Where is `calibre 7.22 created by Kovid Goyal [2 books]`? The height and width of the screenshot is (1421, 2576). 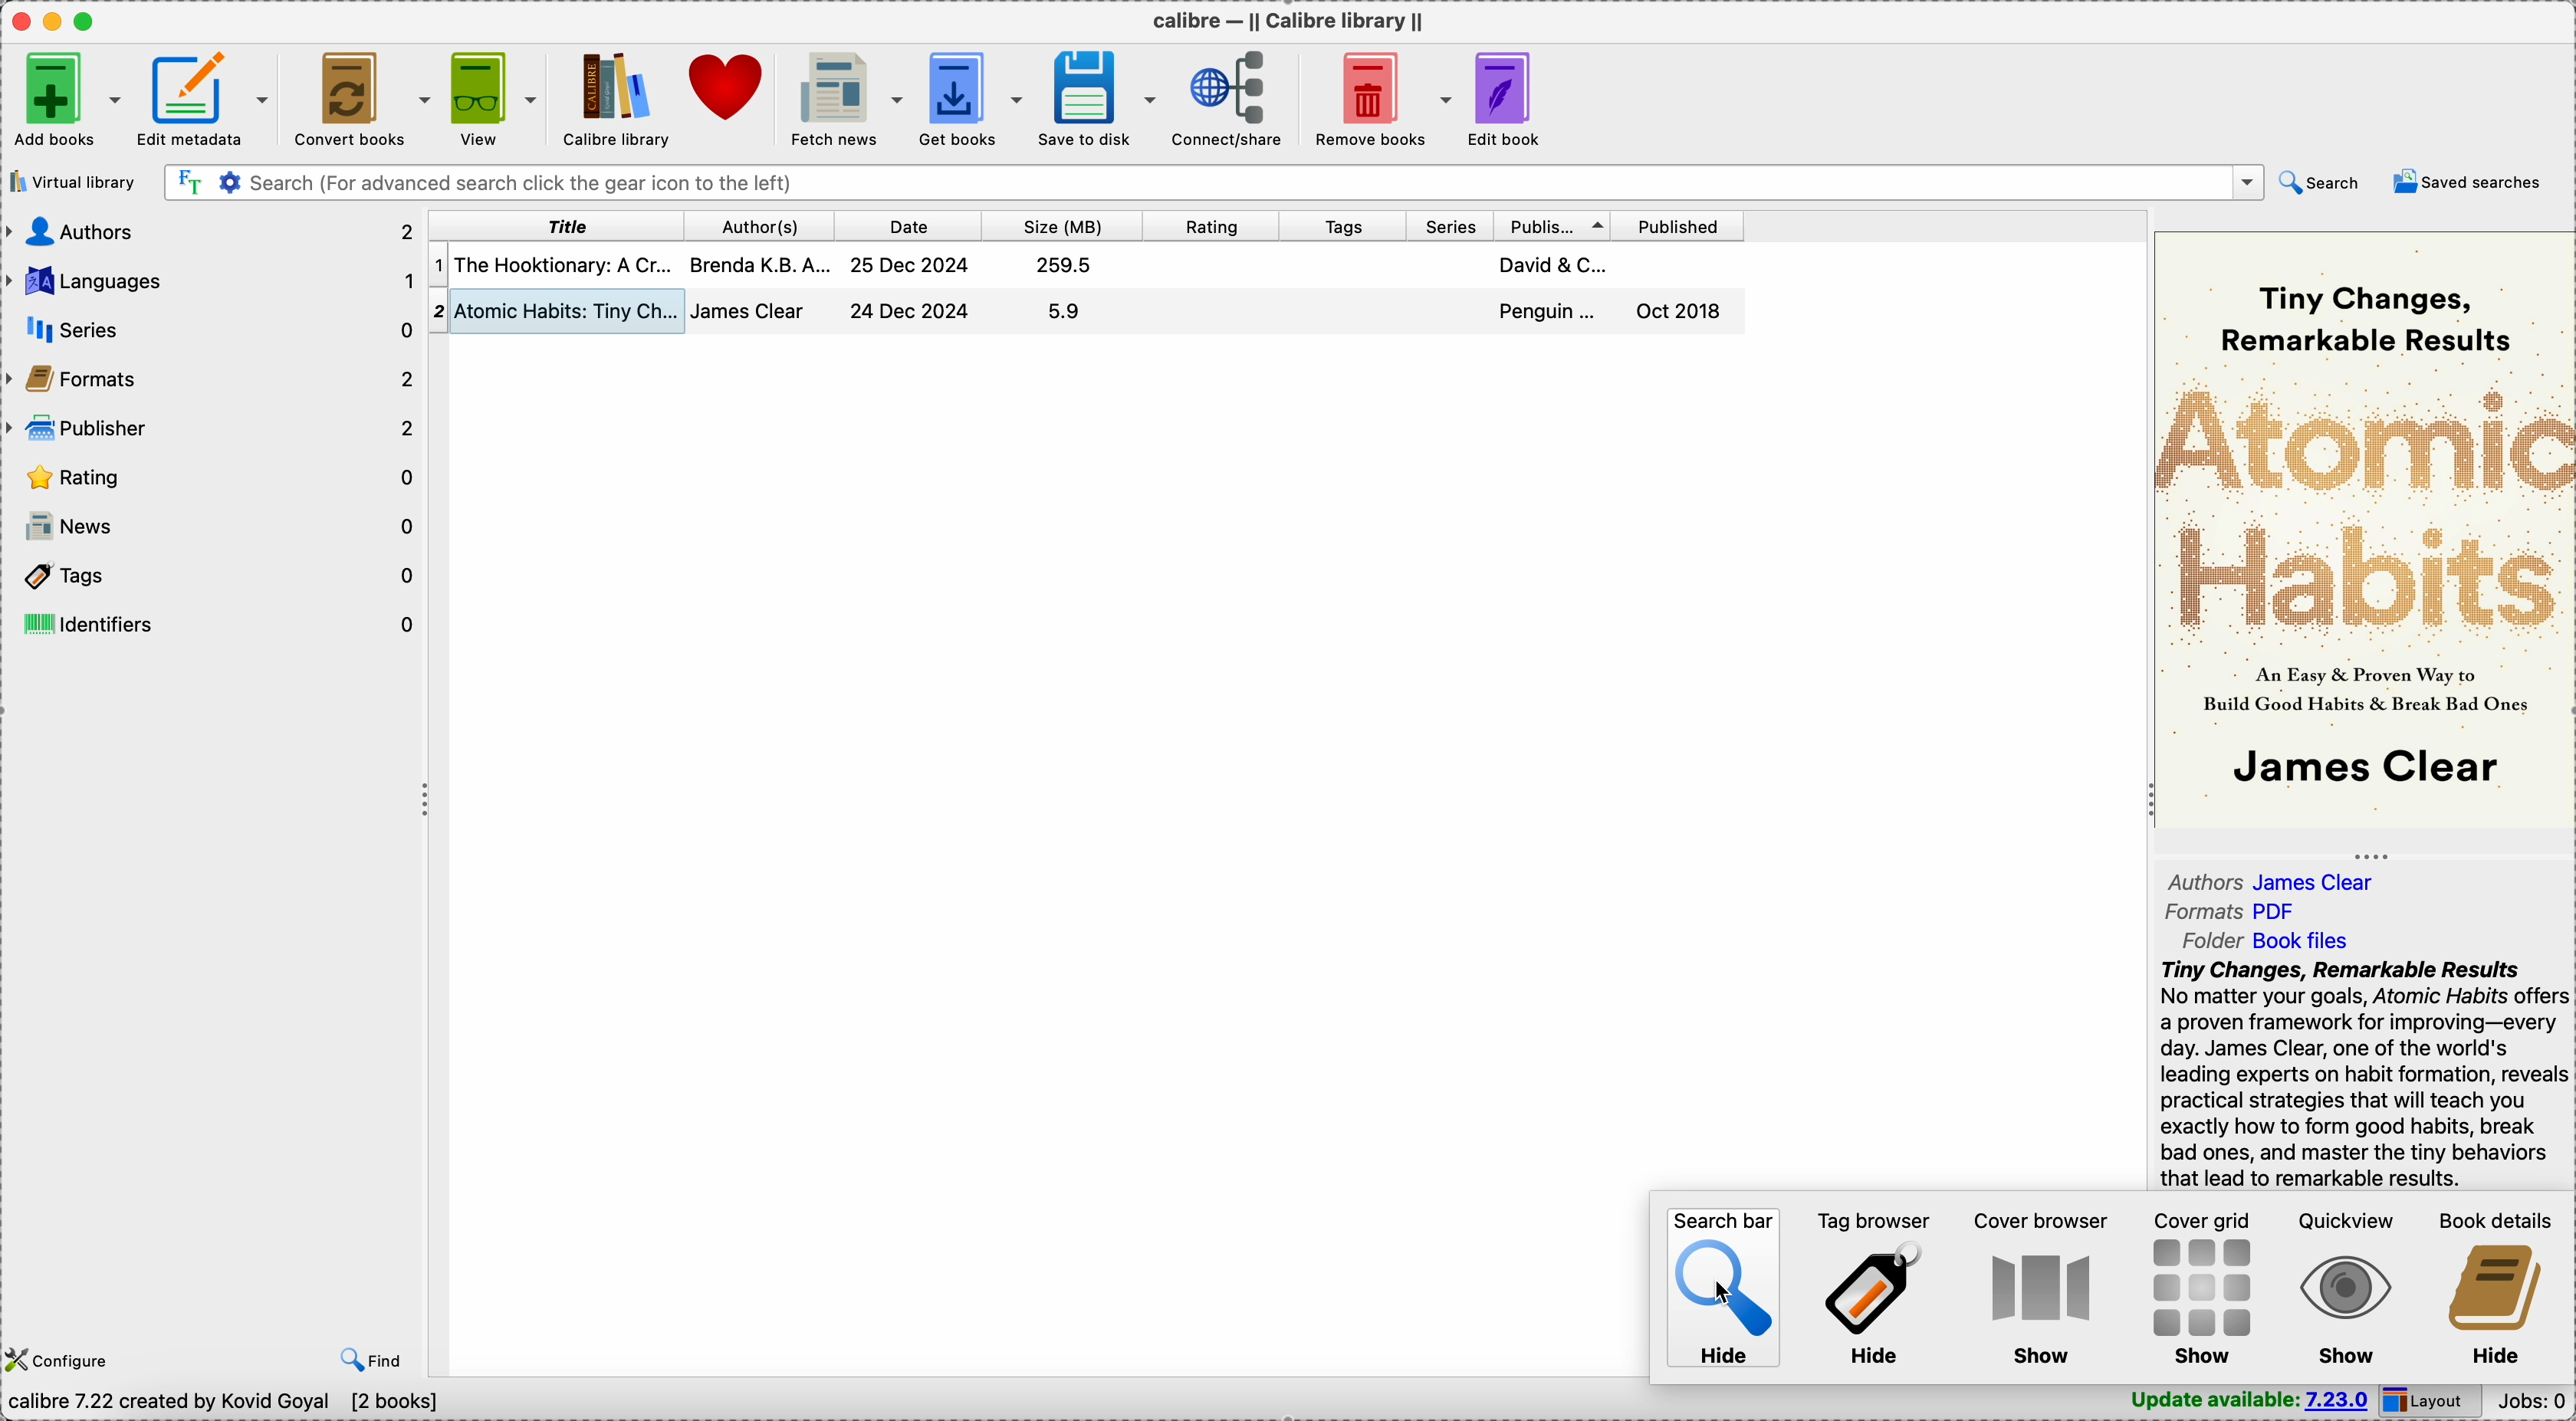 calibre 7.22 created by Kovid Goyal [2 books] is located at coordinates (225, 1406).